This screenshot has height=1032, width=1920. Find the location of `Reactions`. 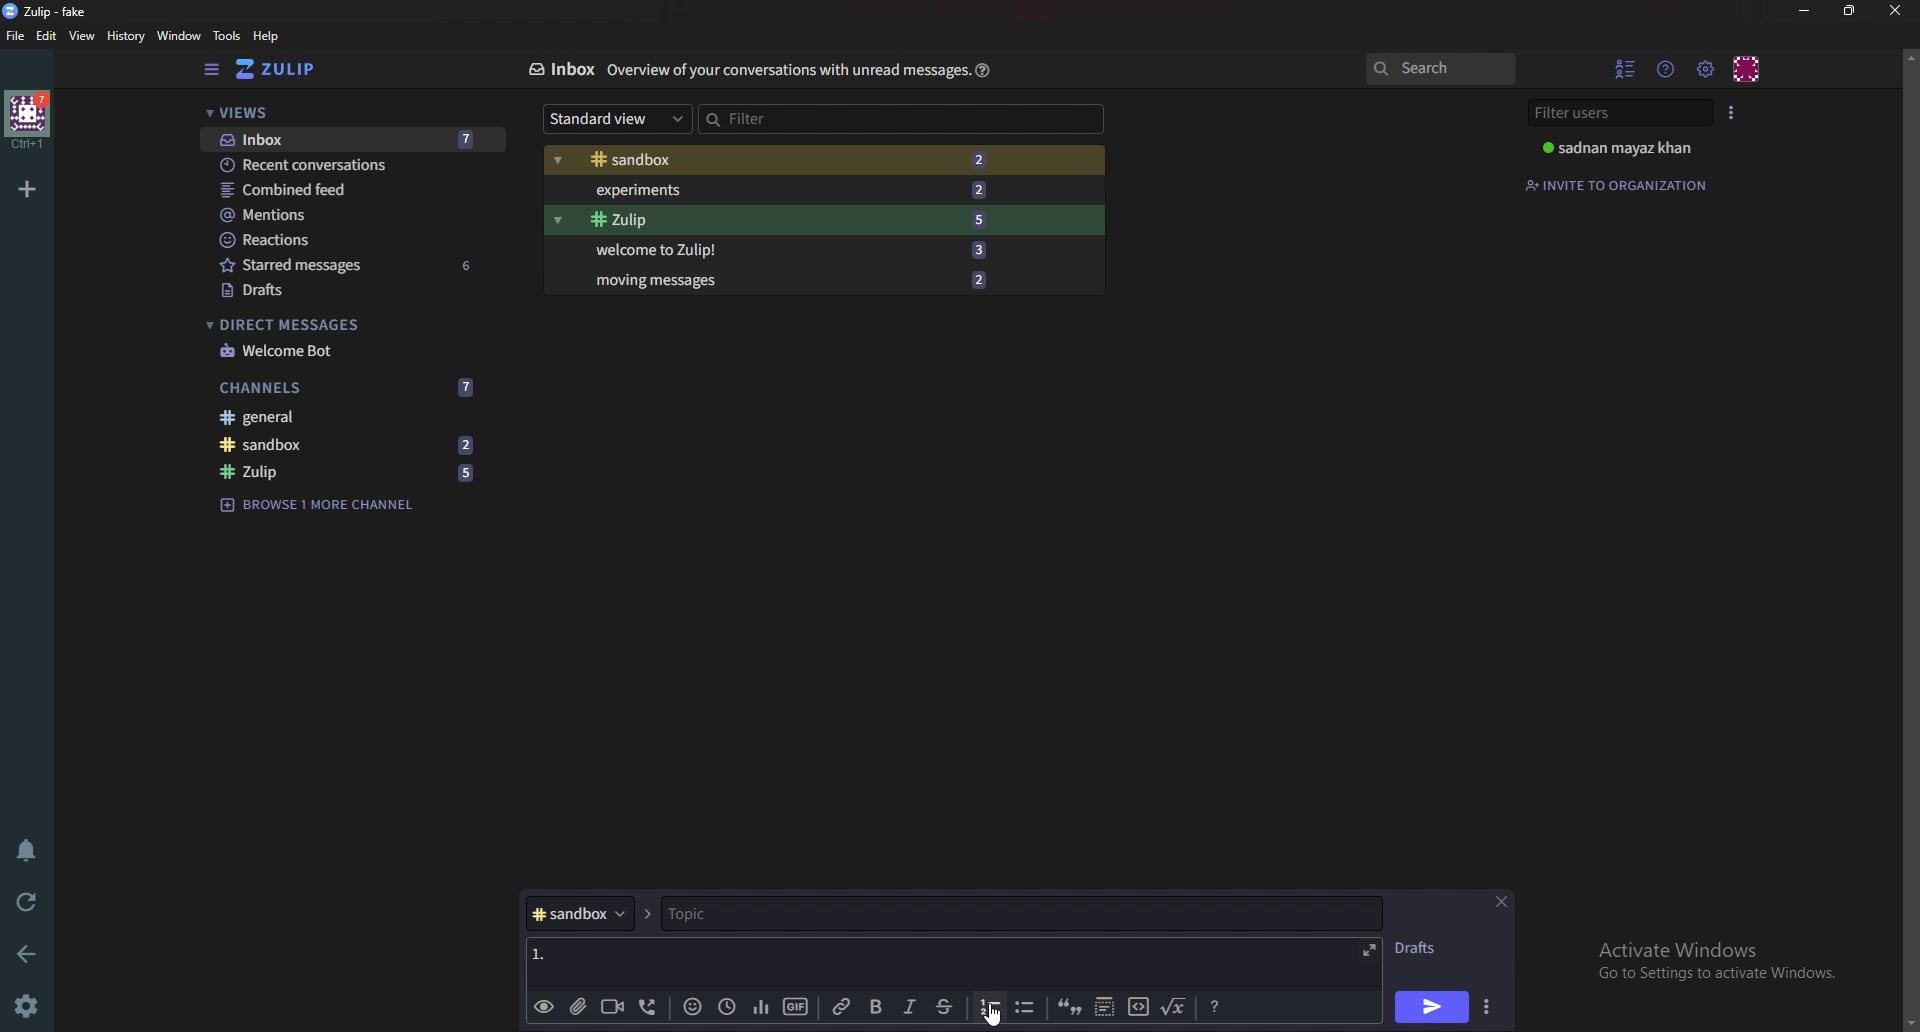

Reactions is located at coordinates (347, 238).